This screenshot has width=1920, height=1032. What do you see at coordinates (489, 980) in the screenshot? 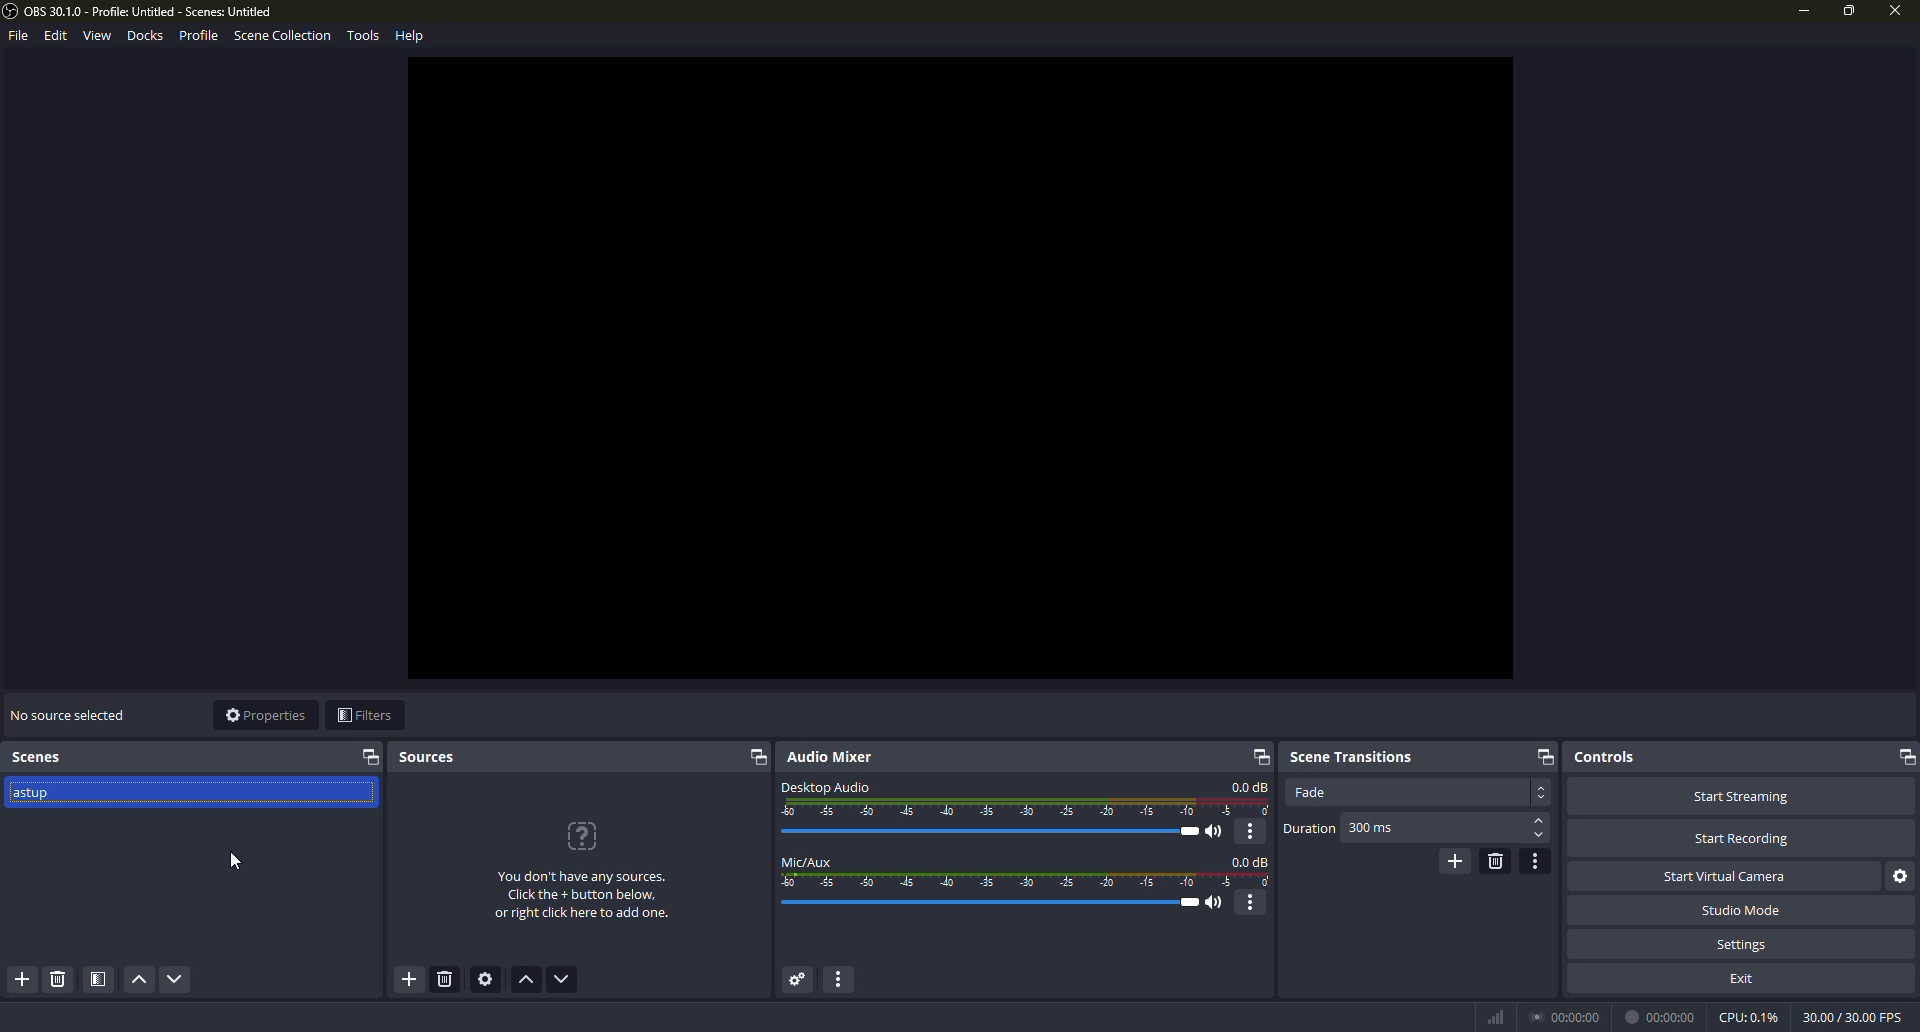
I see `open source properties` at bounding box center [489, 980].